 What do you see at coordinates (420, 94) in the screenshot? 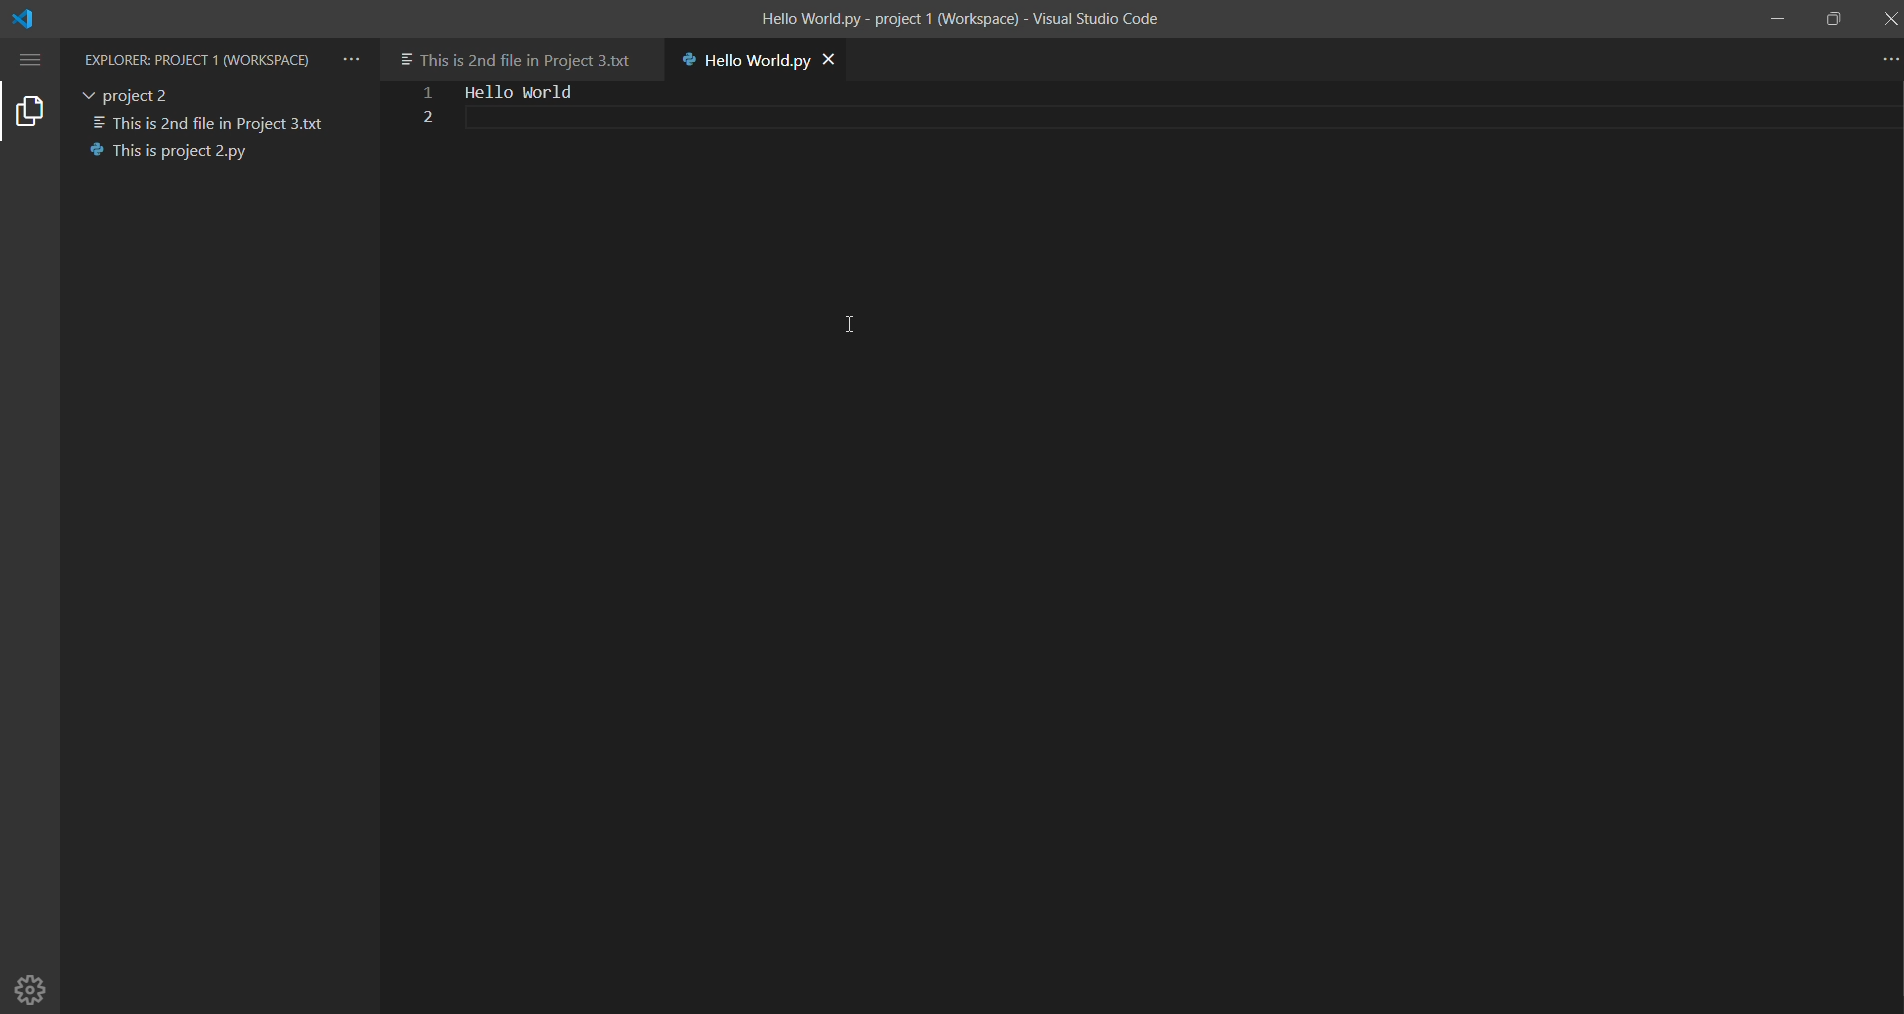
I see `1` at bounding box center [420, 94].